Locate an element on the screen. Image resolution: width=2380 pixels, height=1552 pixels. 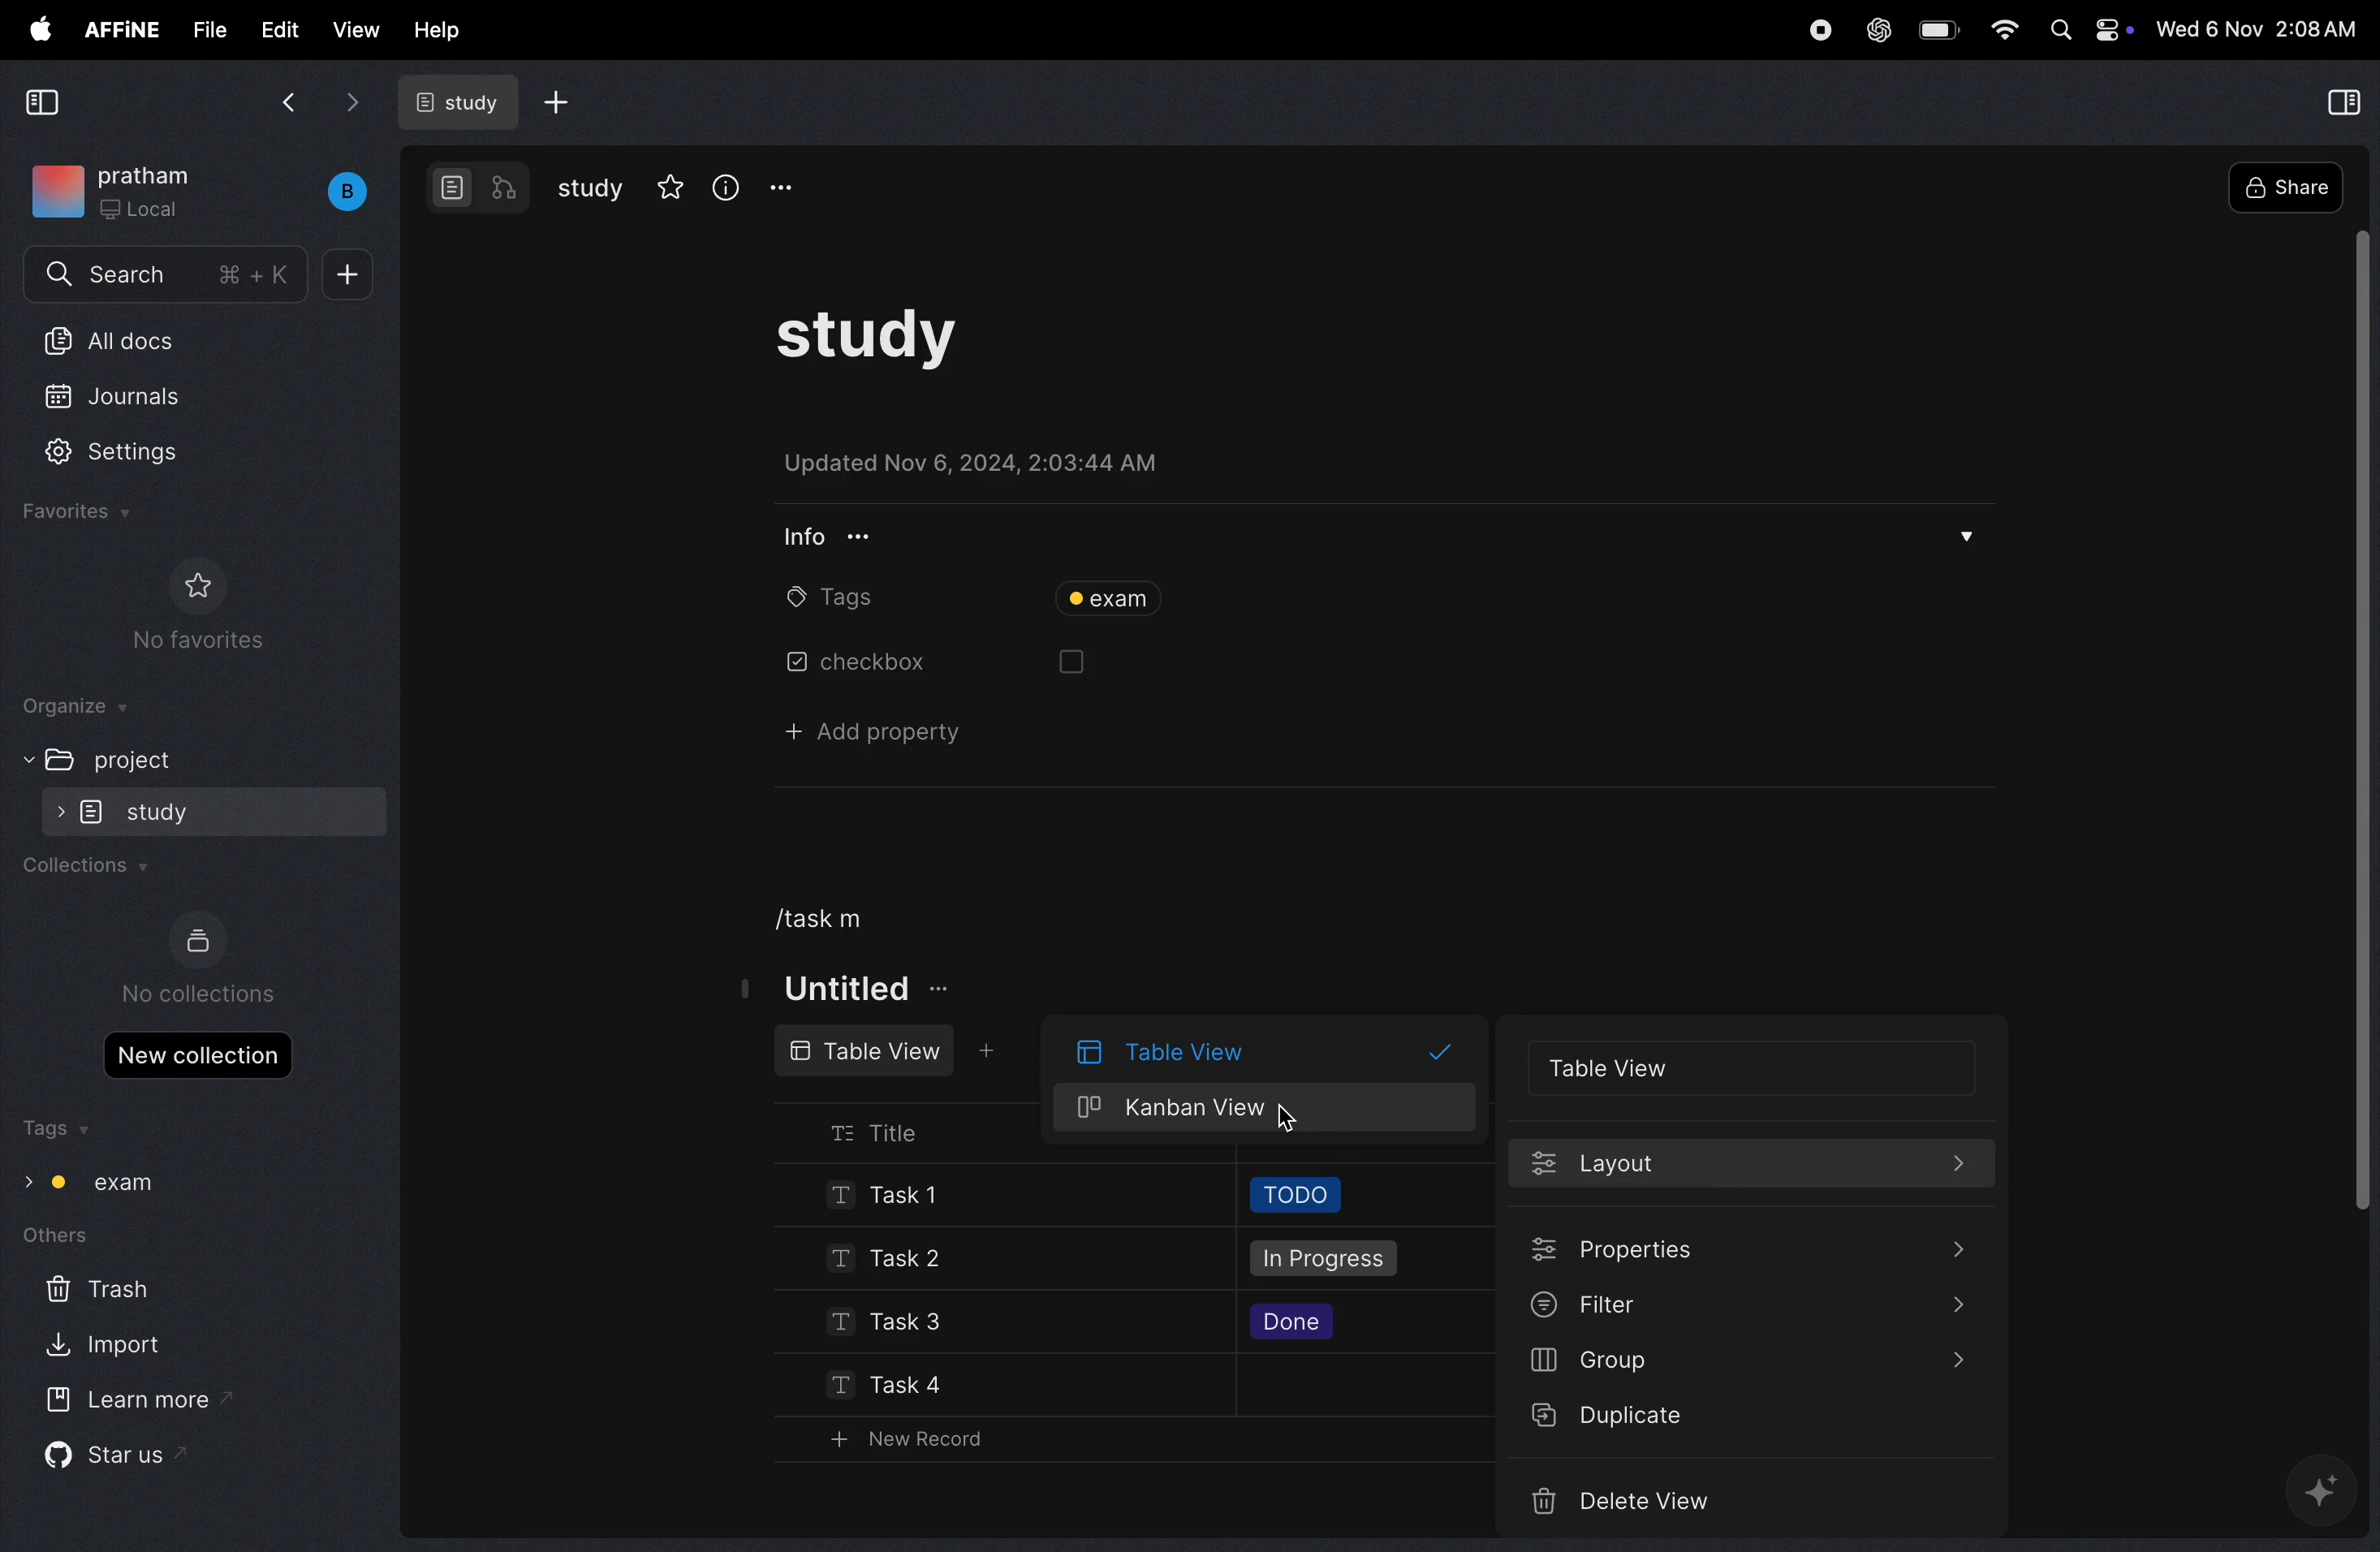
record is located at coordinates (1814, 30).